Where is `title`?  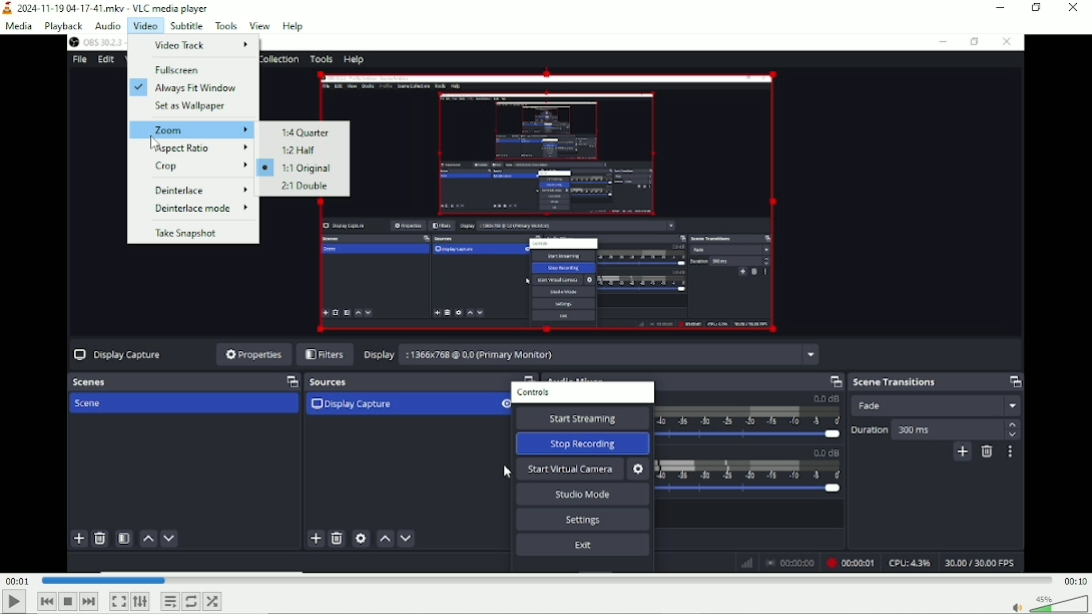 title is located at coordinates (107, 9).